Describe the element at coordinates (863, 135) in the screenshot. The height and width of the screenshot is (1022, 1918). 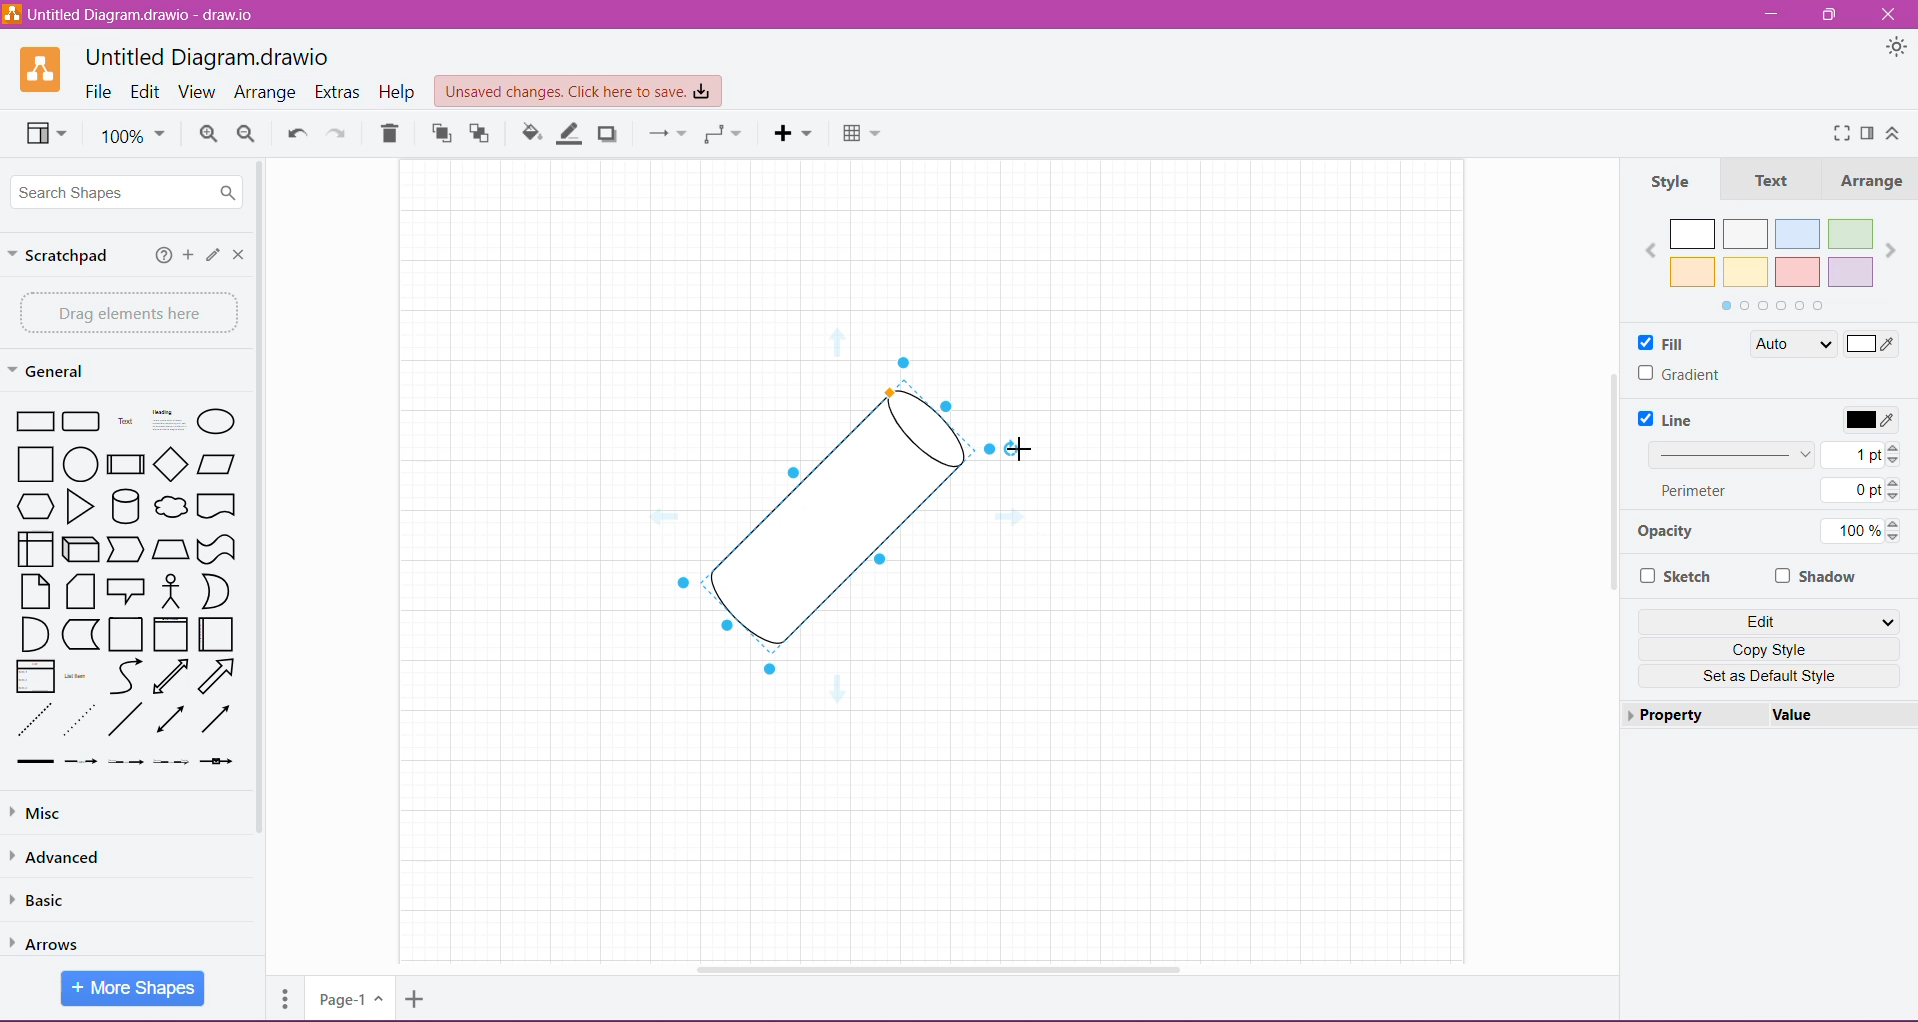
I see `Table` at that location.